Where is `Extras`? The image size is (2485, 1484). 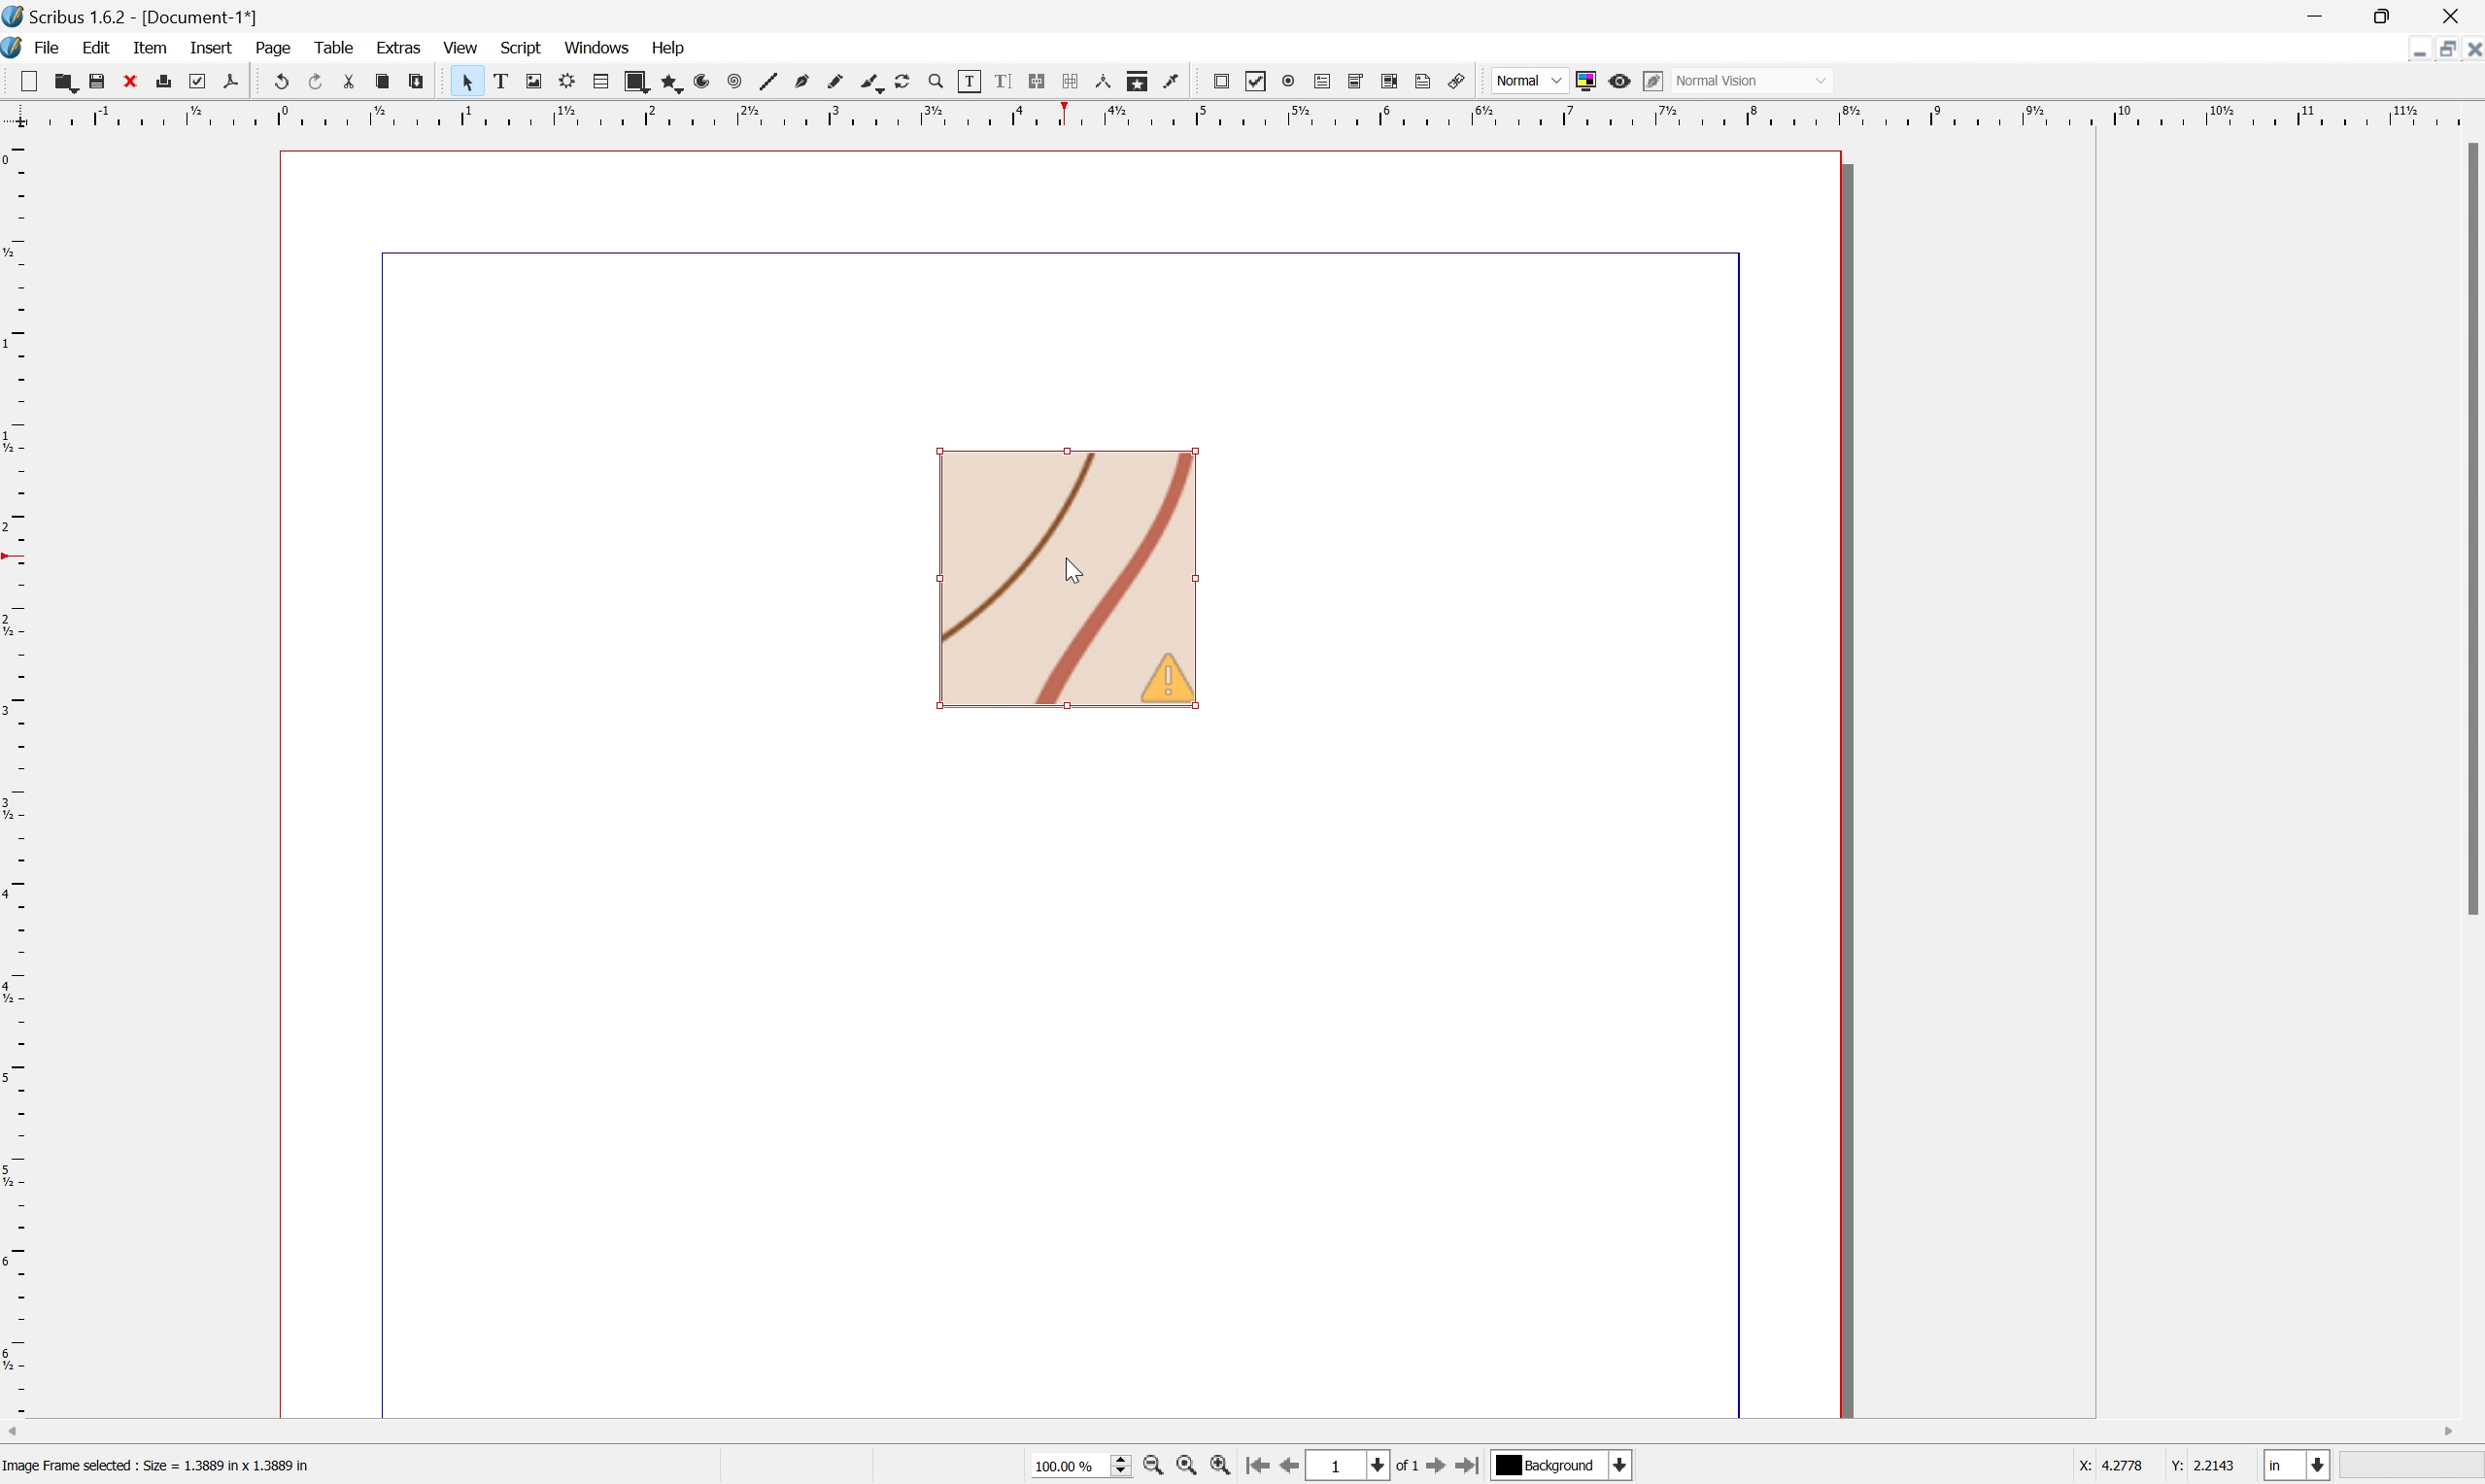
Extras is located at coordinates (400, 51).